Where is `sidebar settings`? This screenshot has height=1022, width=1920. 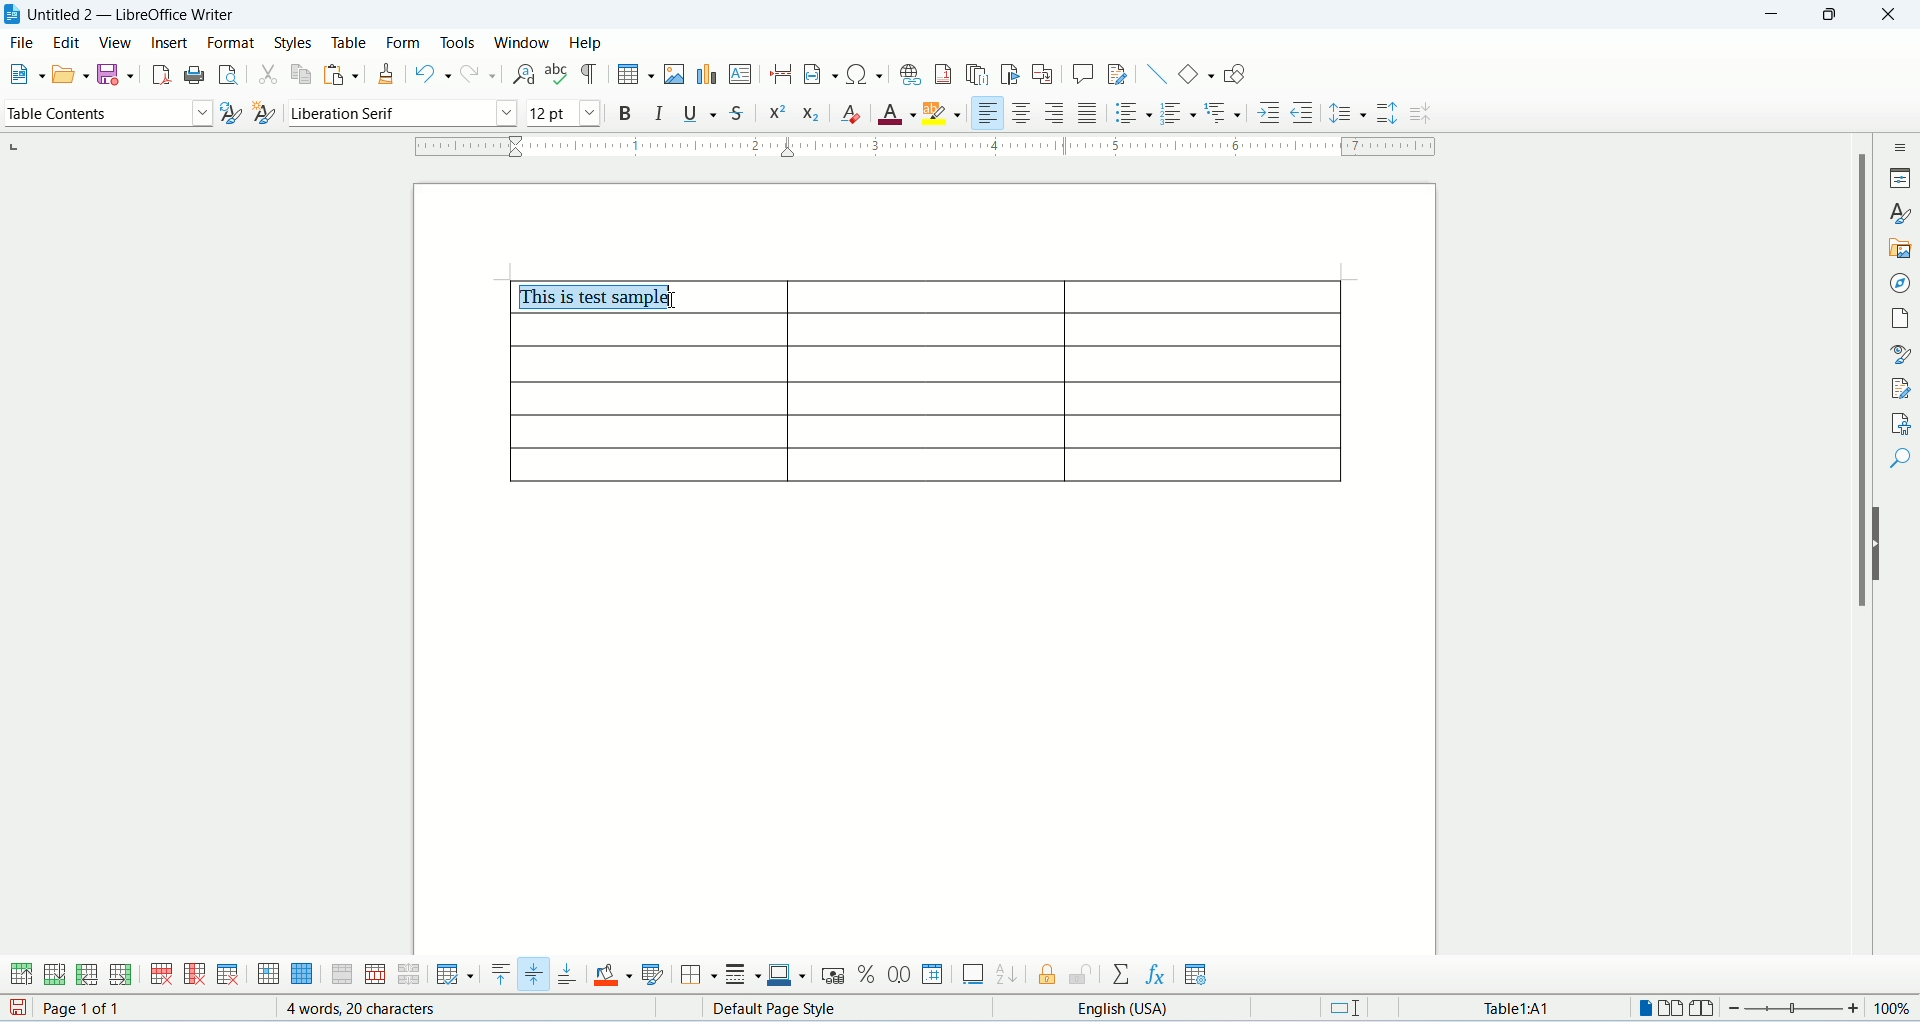 sidebar settings is located at coordinates (1898, 145).